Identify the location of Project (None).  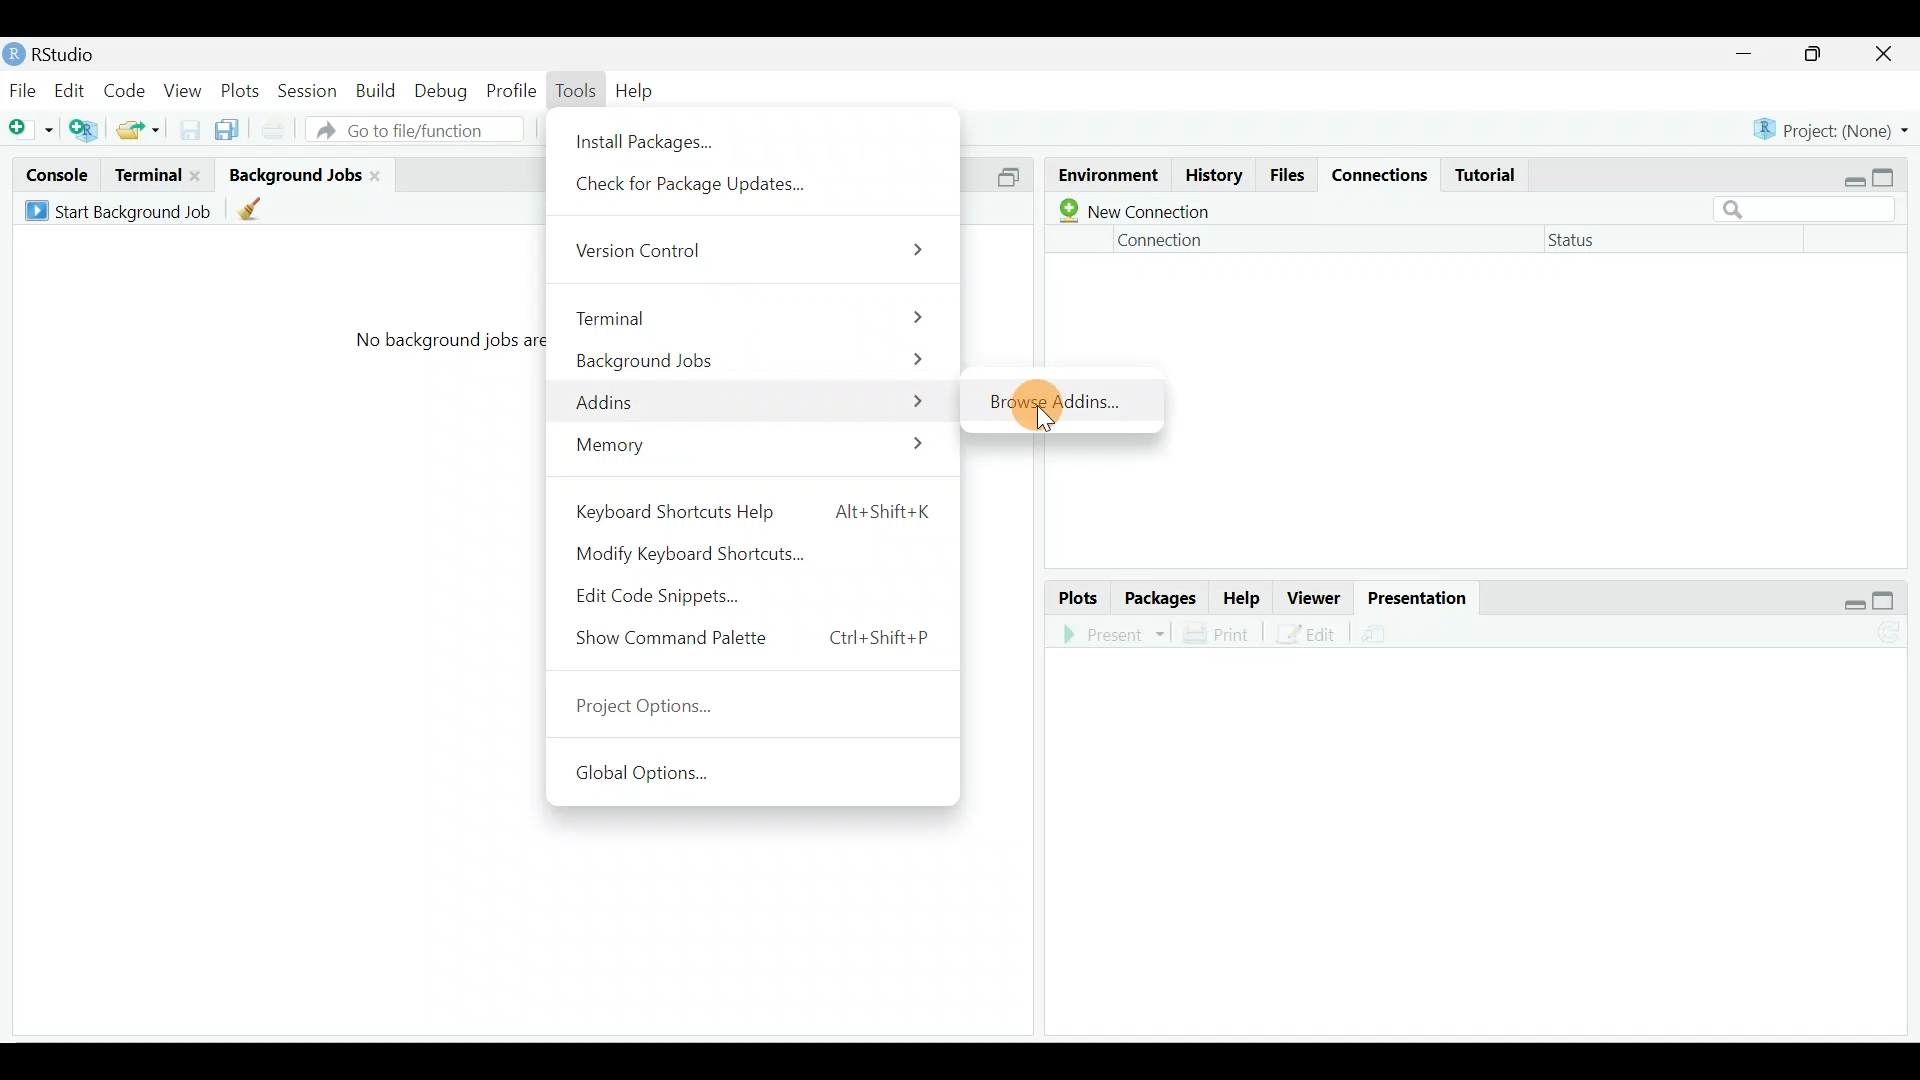
(1830, 130).